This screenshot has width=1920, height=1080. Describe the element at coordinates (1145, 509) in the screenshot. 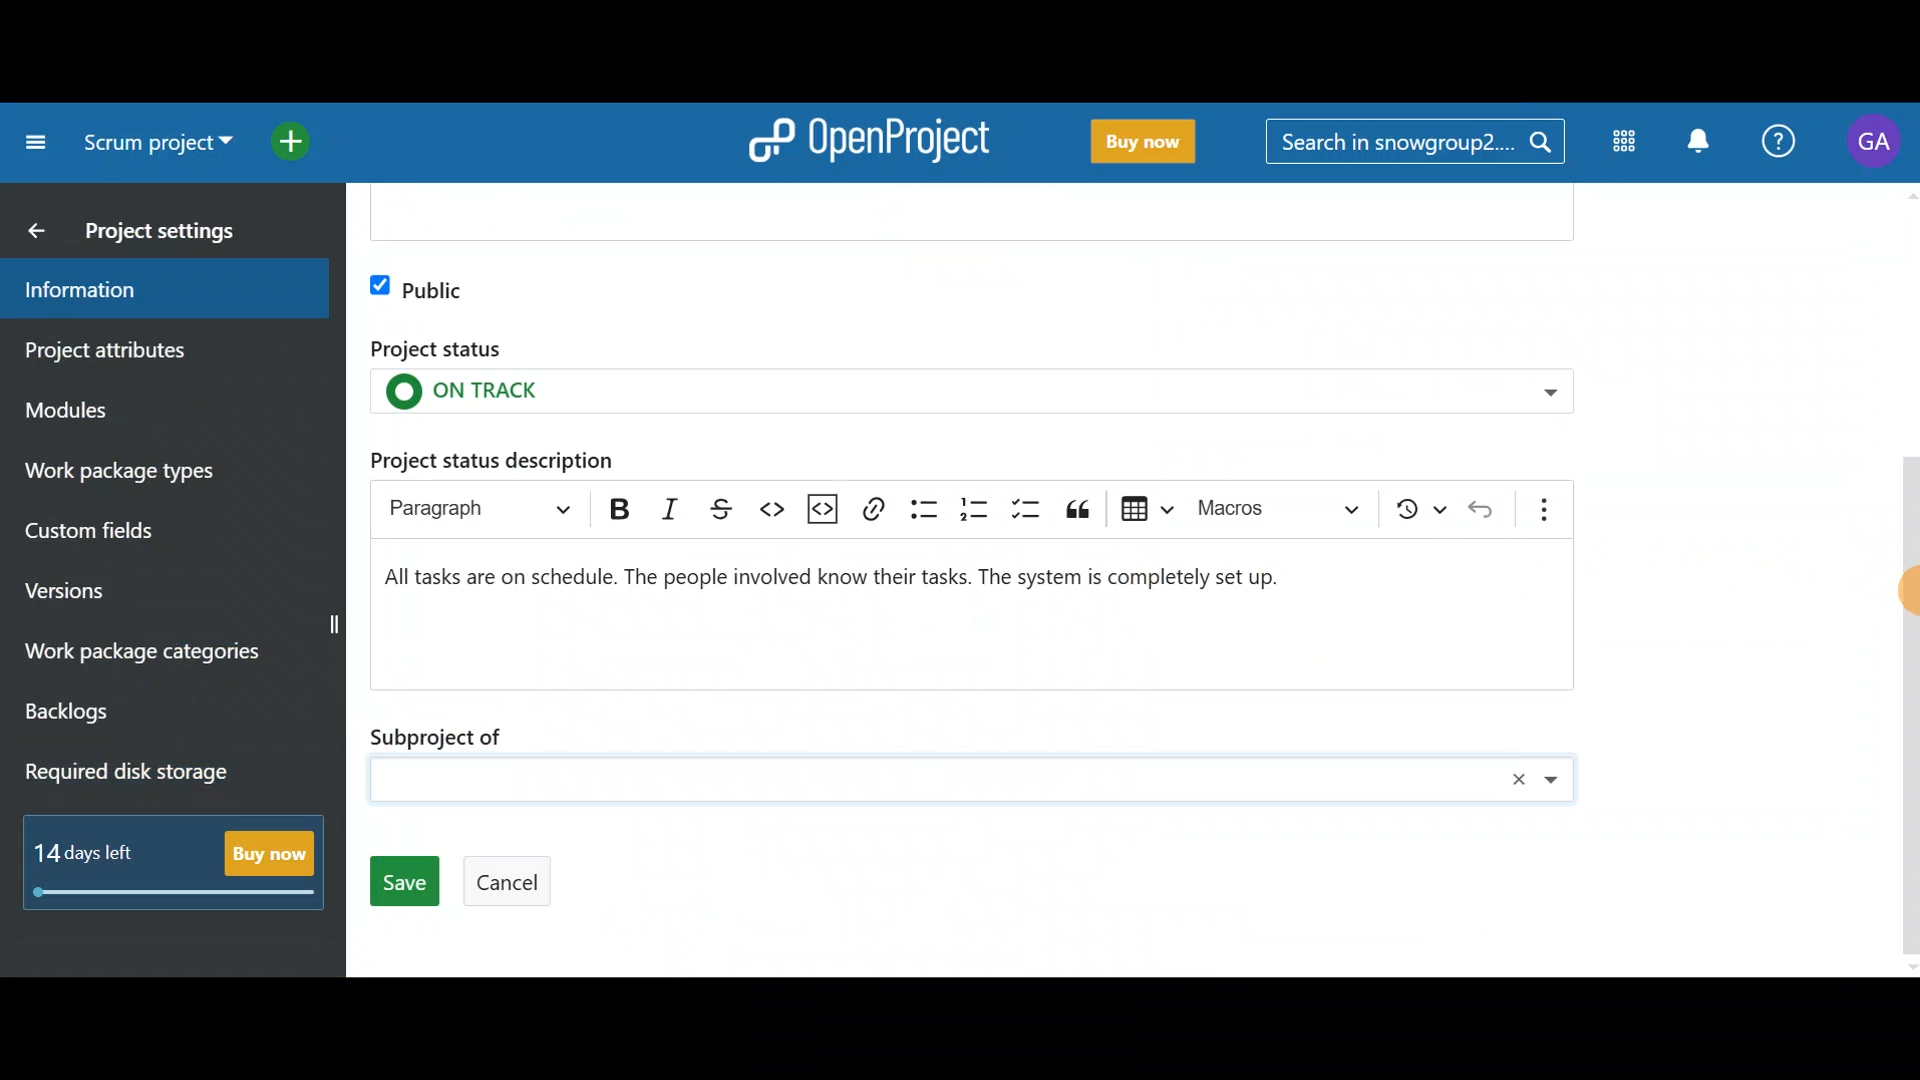

I see `Insert table` at that location.